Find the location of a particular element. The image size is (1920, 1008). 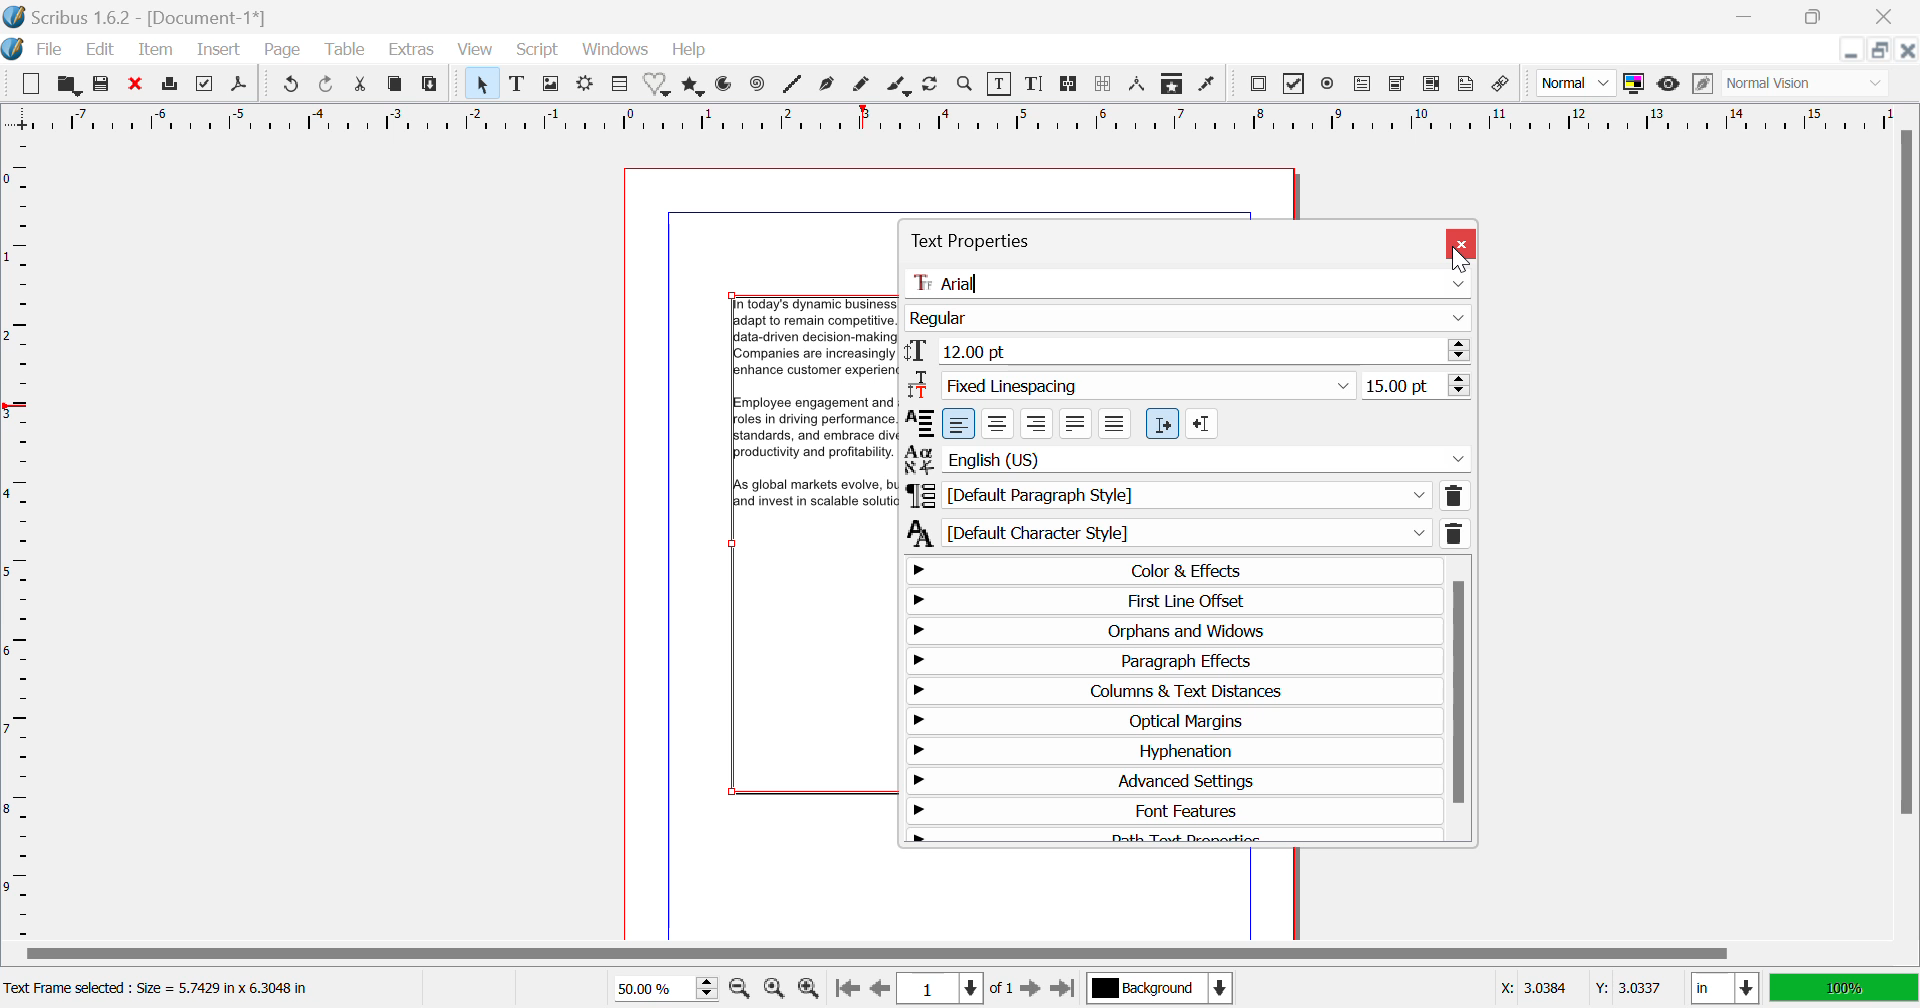

Edit Content in Frames is located at coordinates (1000, 84).